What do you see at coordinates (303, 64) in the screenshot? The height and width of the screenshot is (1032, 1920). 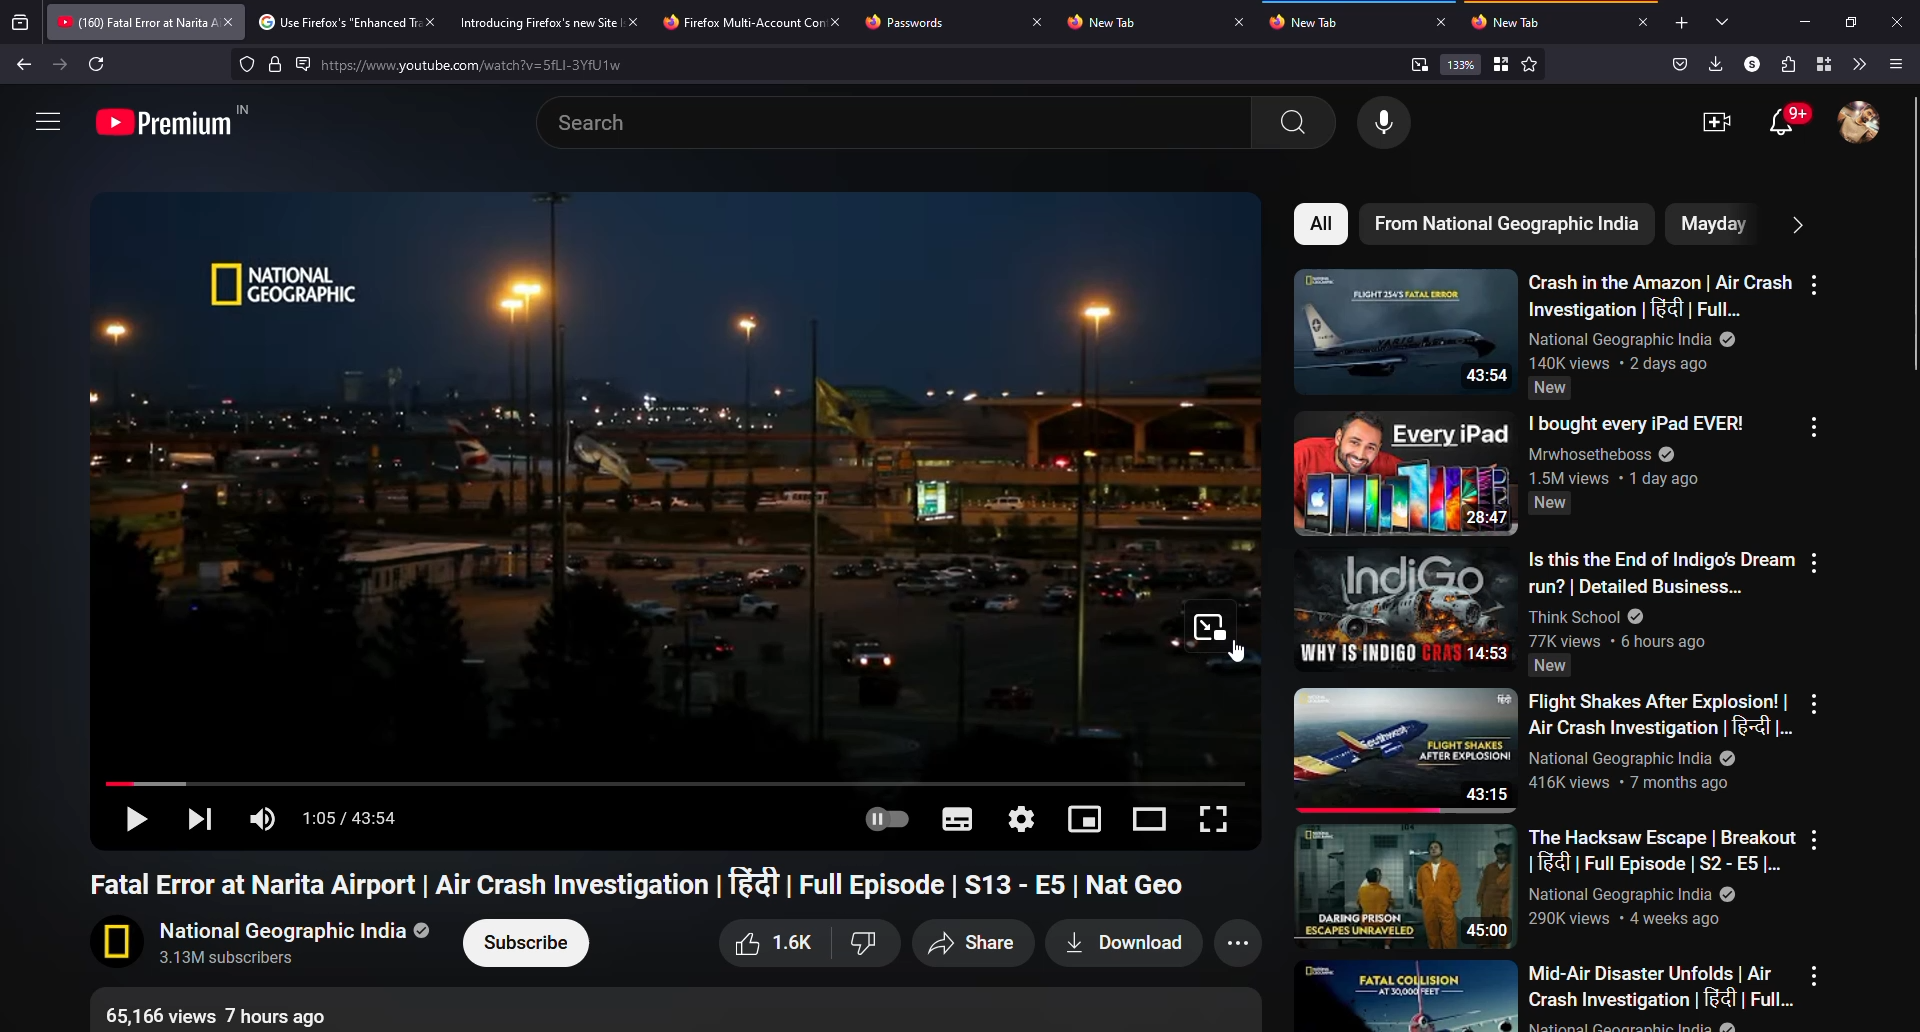 I see `read` at bounding box center [303, 64].